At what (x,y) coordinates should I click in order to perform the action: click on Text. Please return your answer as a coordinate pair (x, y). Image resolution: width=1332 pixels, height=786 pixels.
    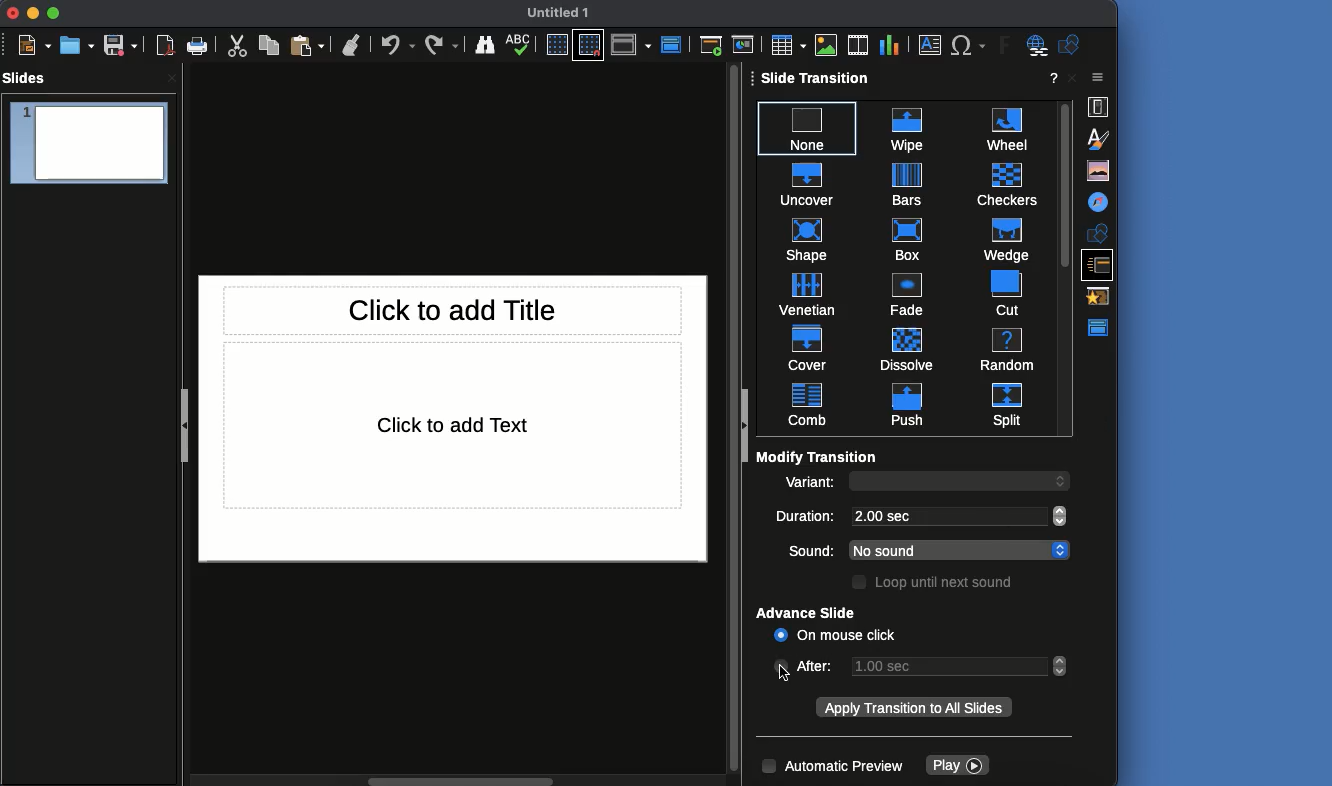
    Looking at the image, I should click on (454, 426).